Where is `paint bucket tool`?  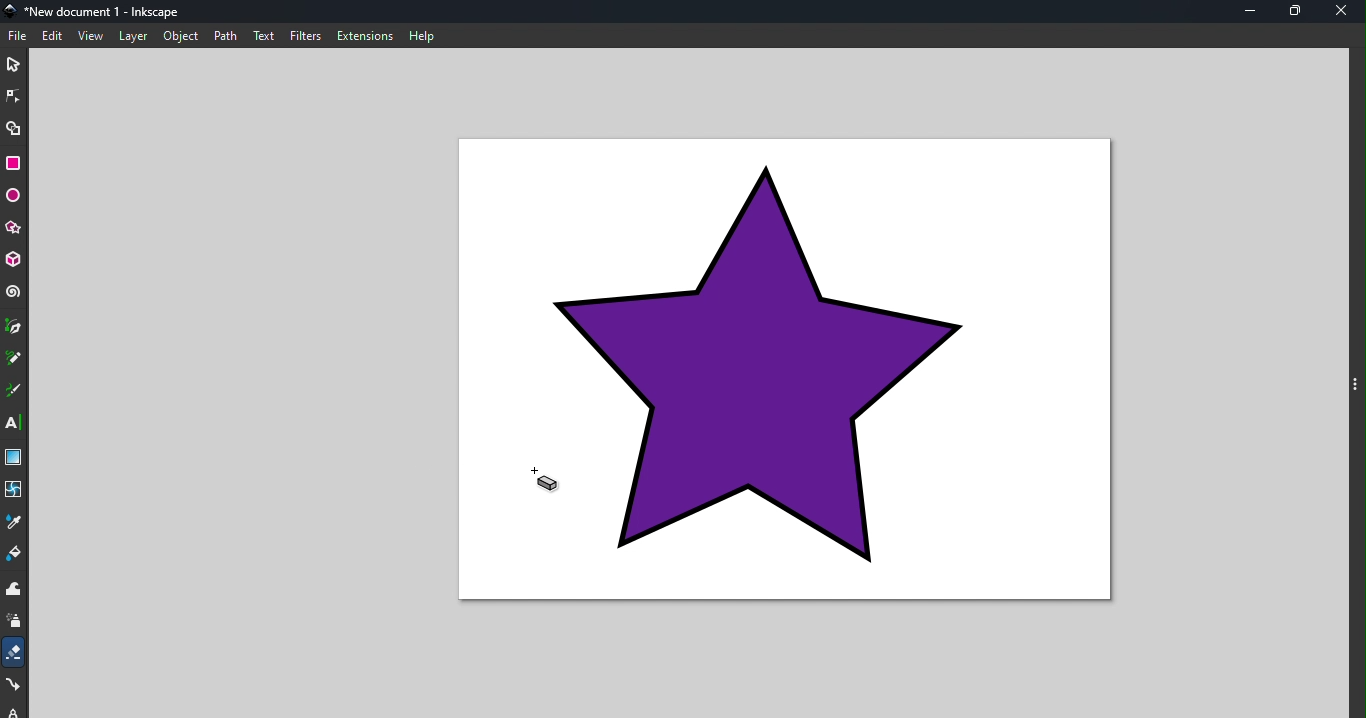
paint bucket tool is located at coordinates (15, 555).